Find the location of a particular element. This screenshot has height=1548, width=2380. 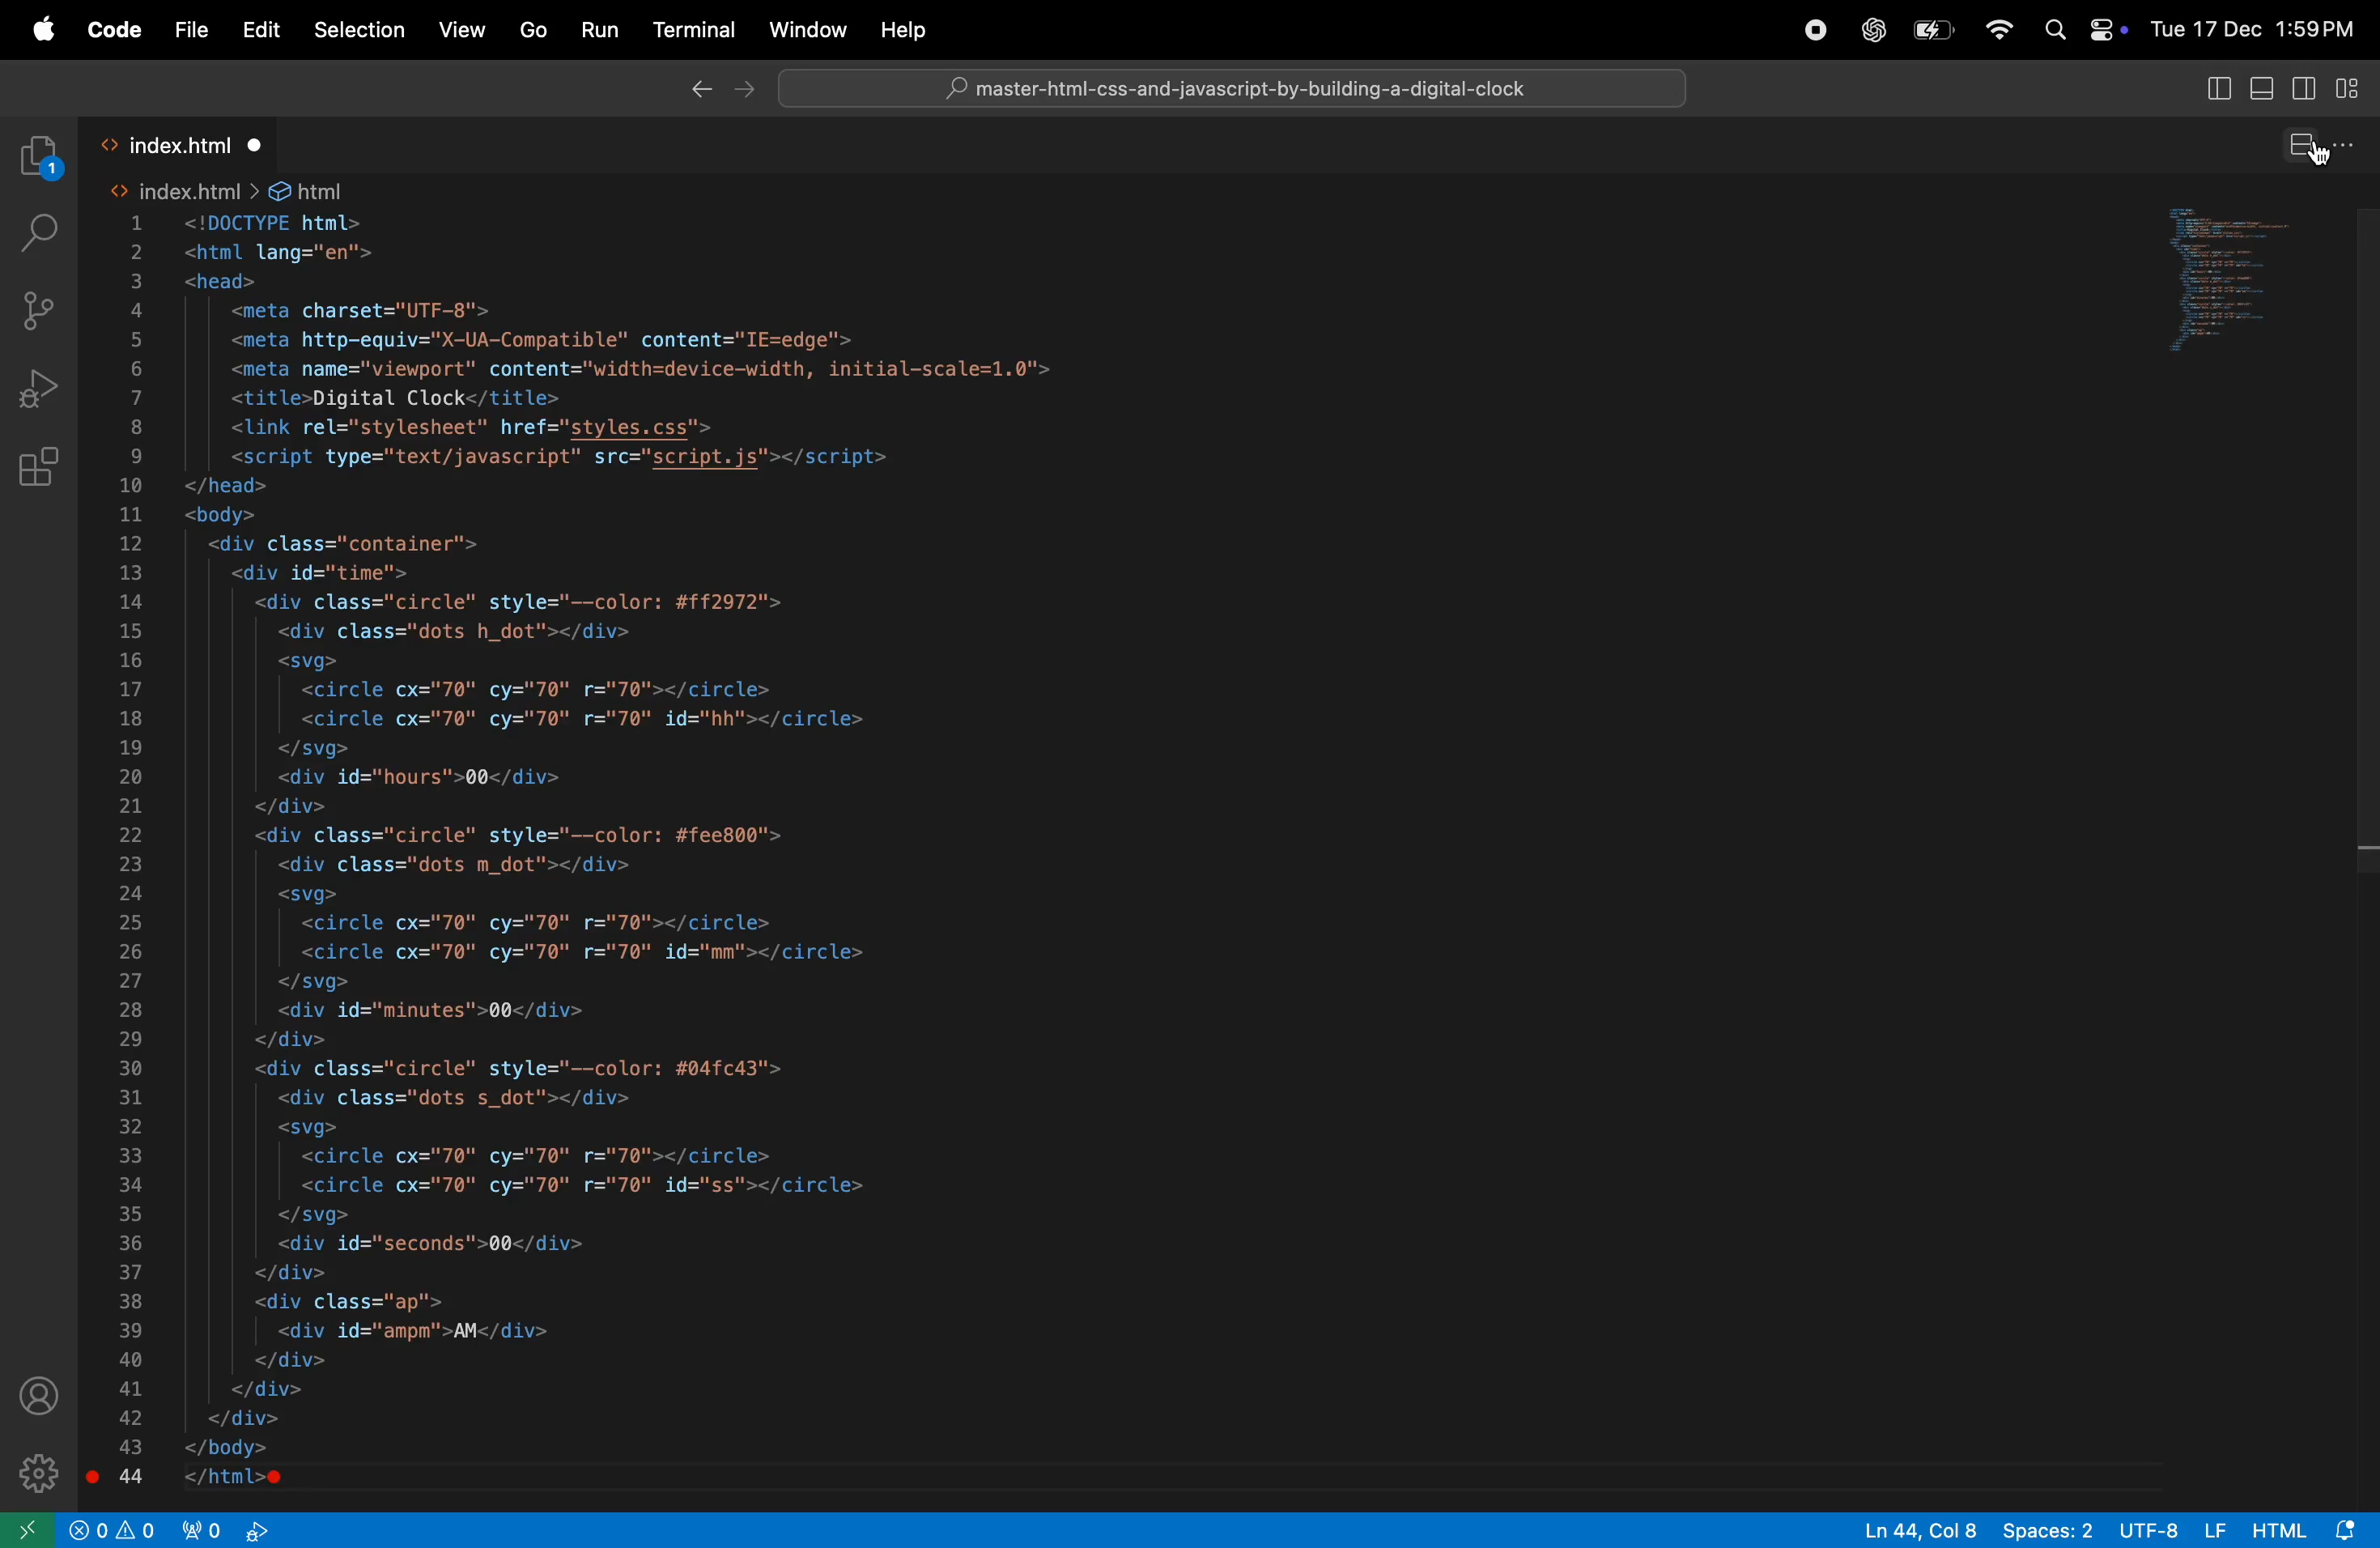

collapse bar is located at coordinates (2349, 92).